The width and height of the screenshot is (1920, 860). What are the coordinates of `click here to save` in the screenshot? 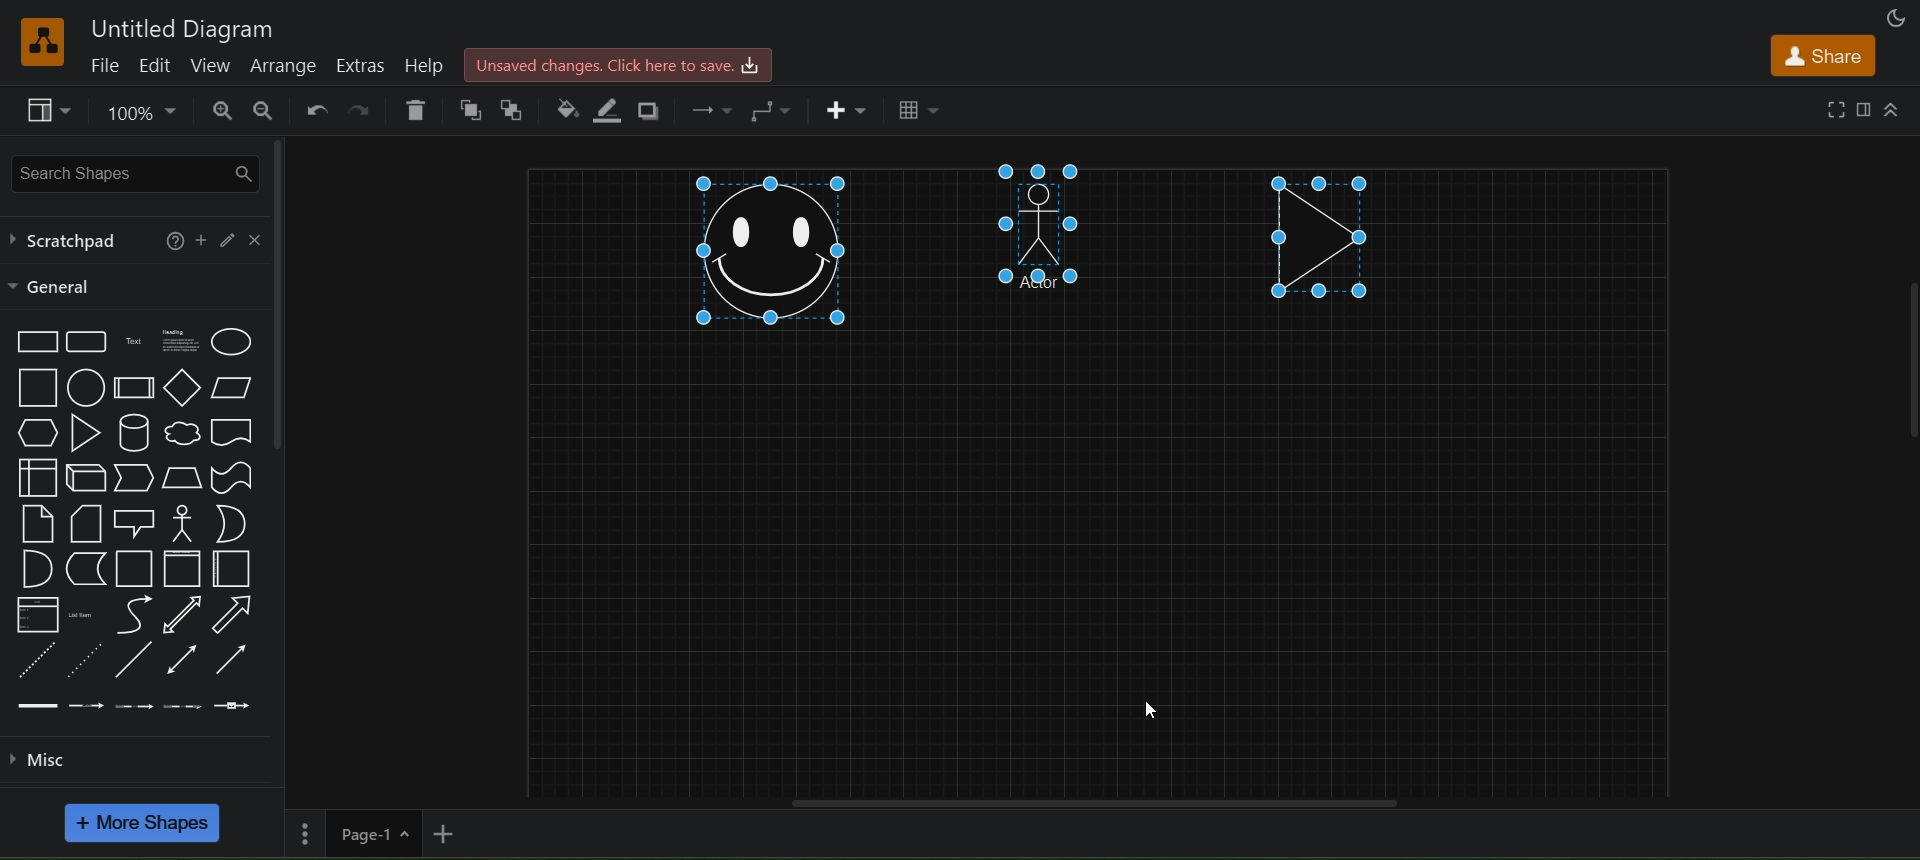 It's located at (615, 65).